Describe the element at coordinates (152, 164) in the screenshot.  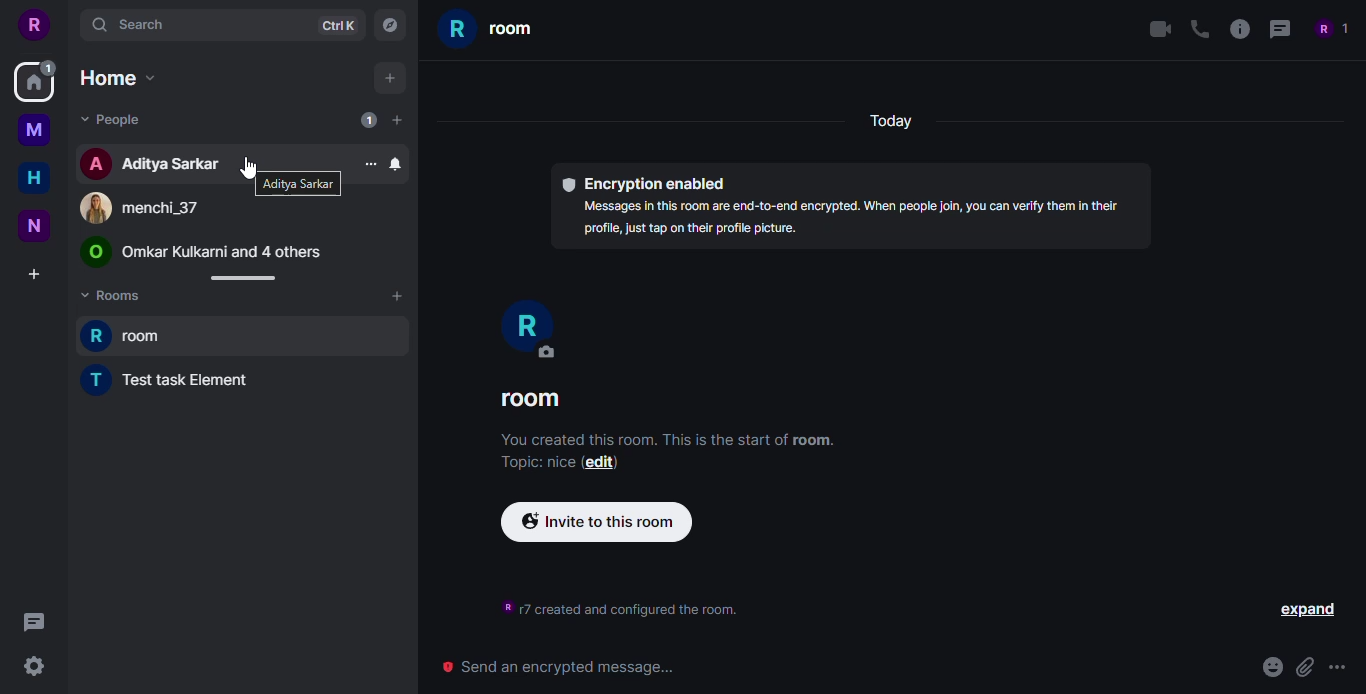
I see `aditya sarkar` at that location.